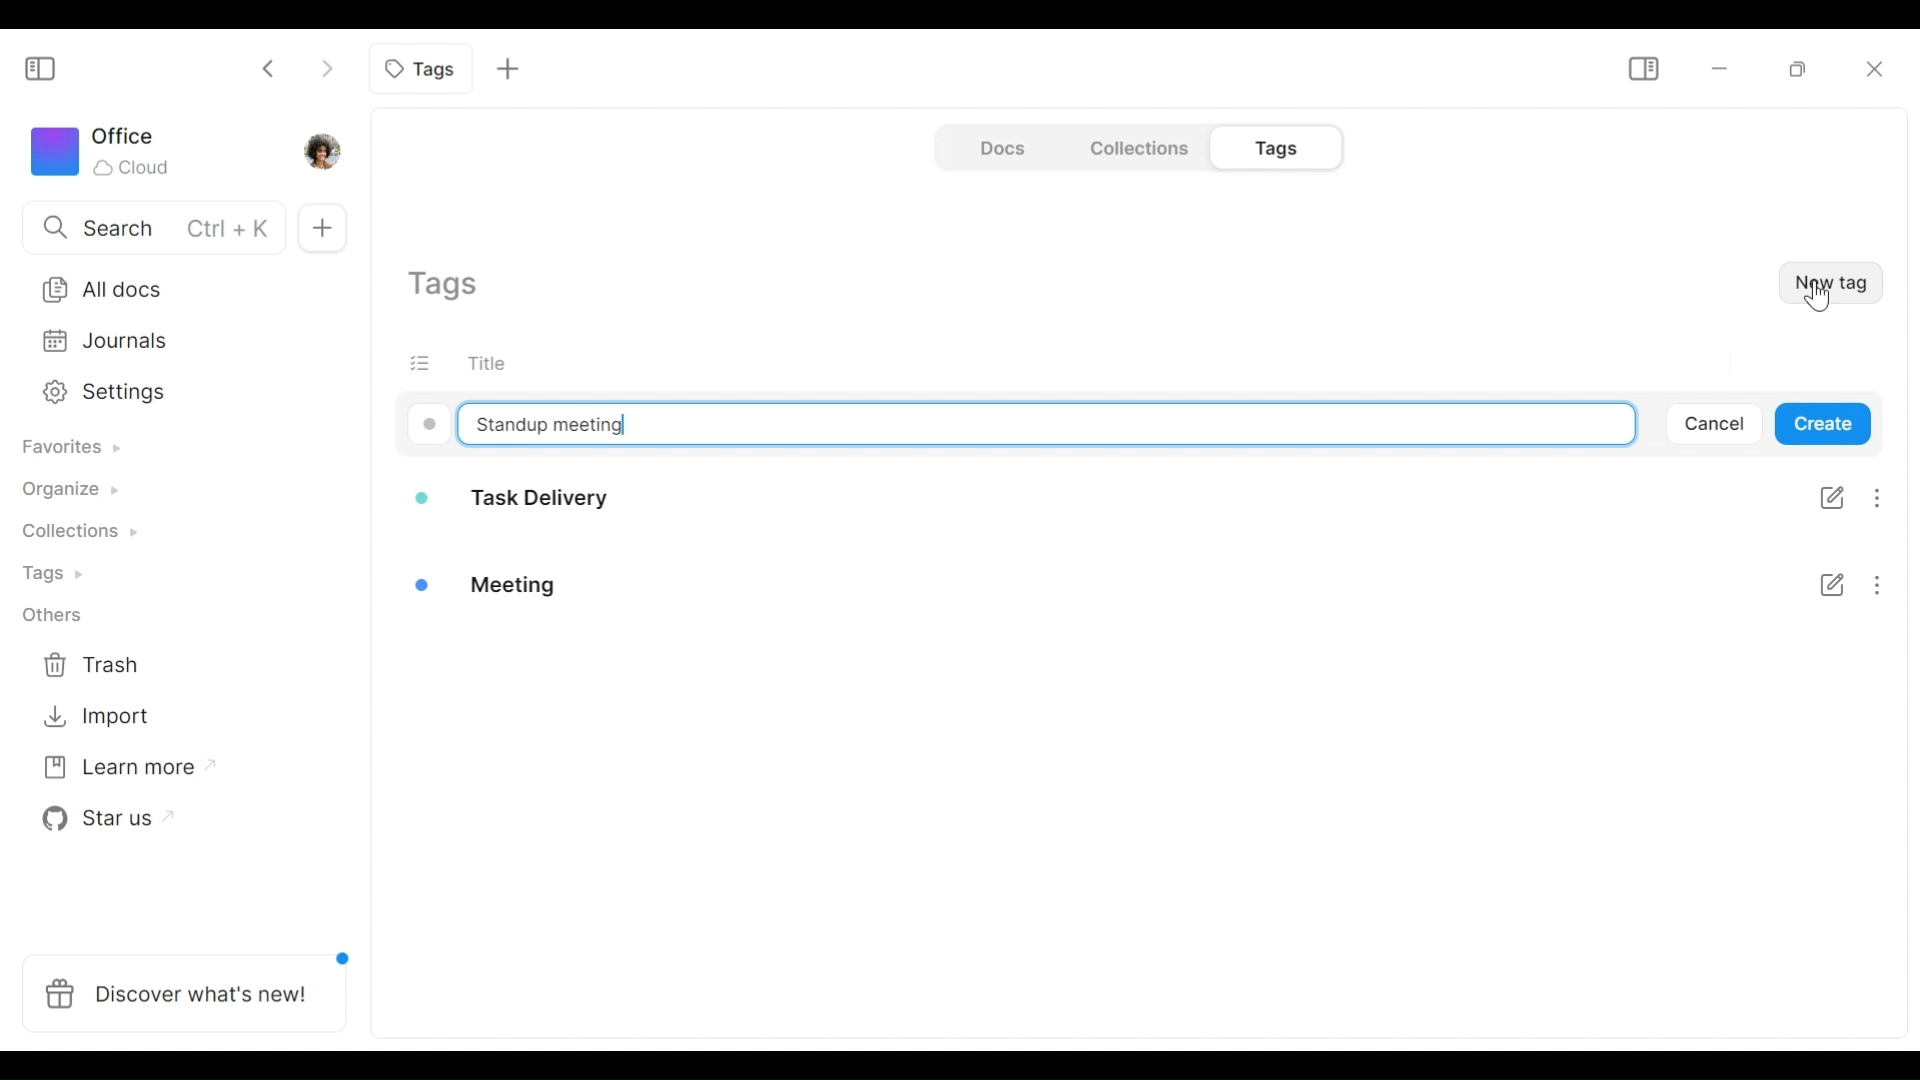 This screenshot has height=1080, width=1920. What do you see at coordinates (47, 64) in the screenshot?
I see `Show/Hide Sidebar` at bounding box center [47, 64].